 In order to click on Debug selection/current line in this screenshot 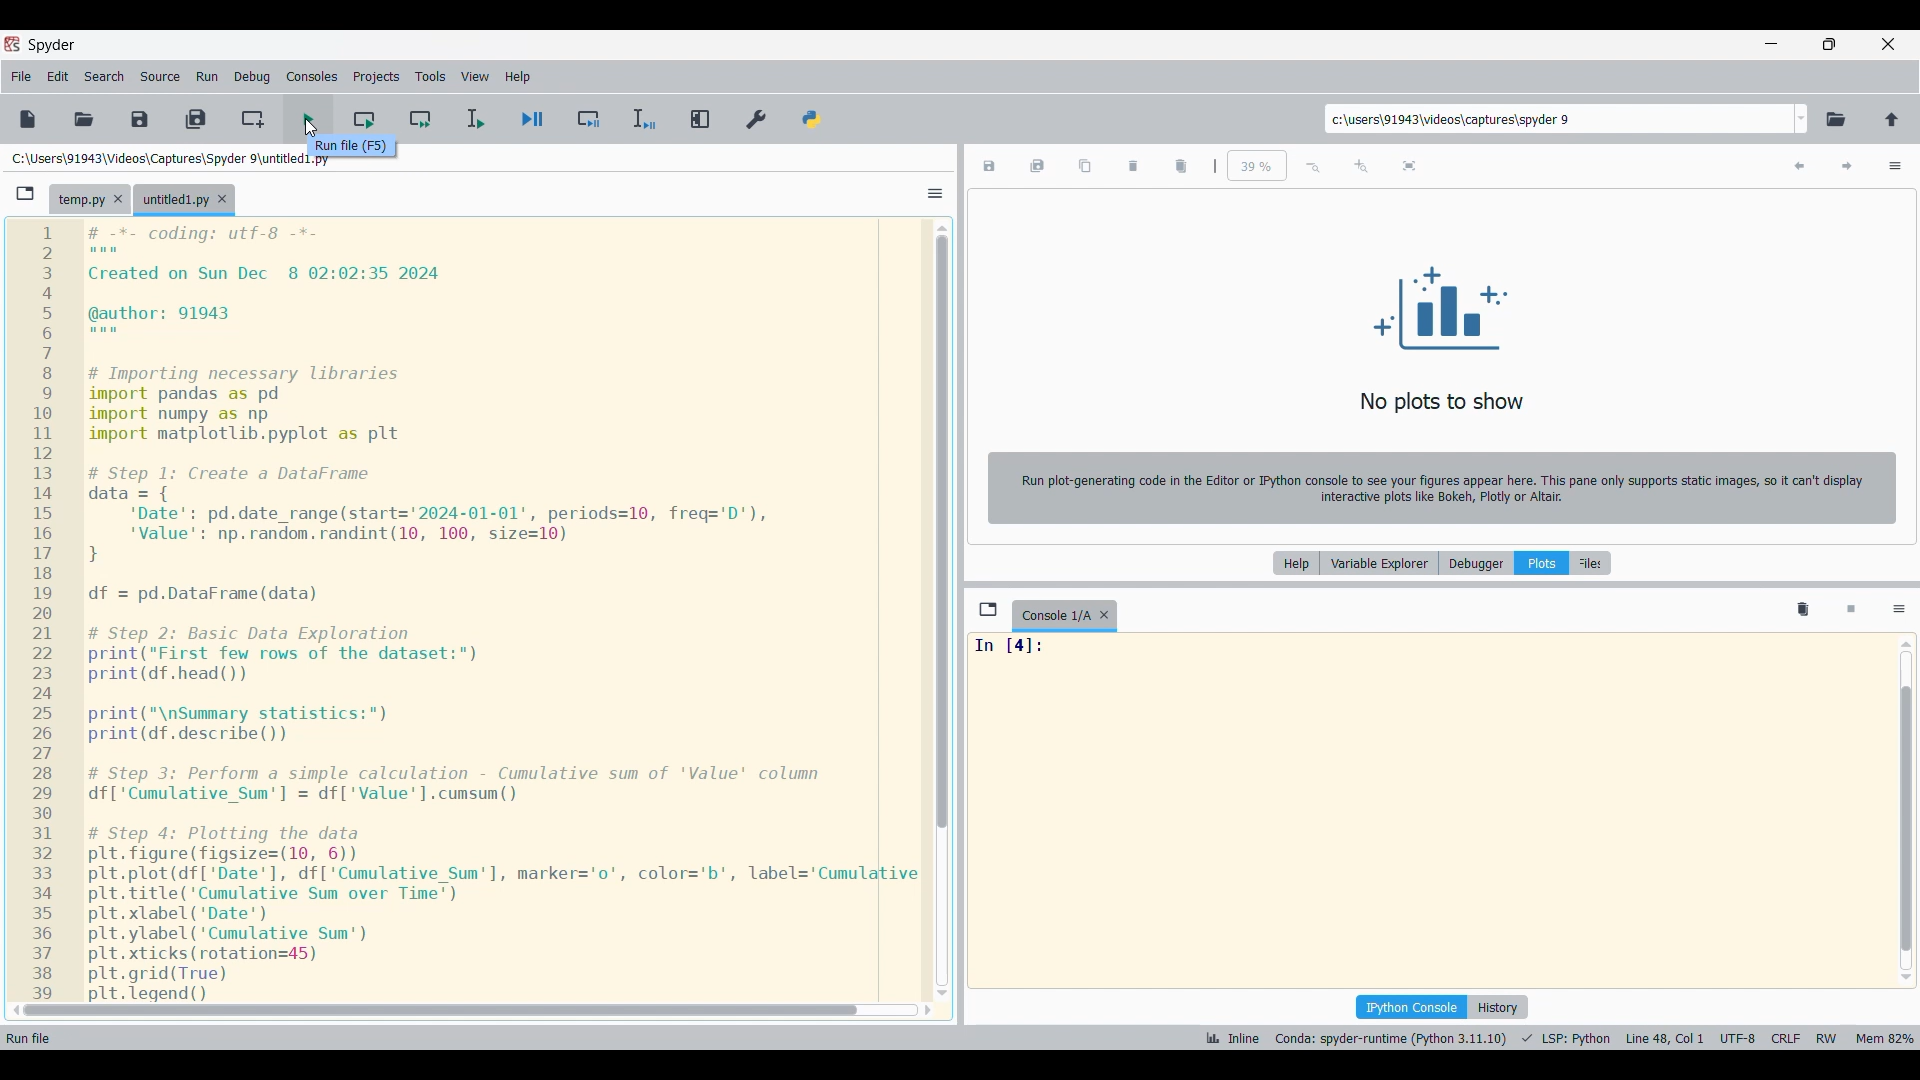, I will do `click(643, 119)`.